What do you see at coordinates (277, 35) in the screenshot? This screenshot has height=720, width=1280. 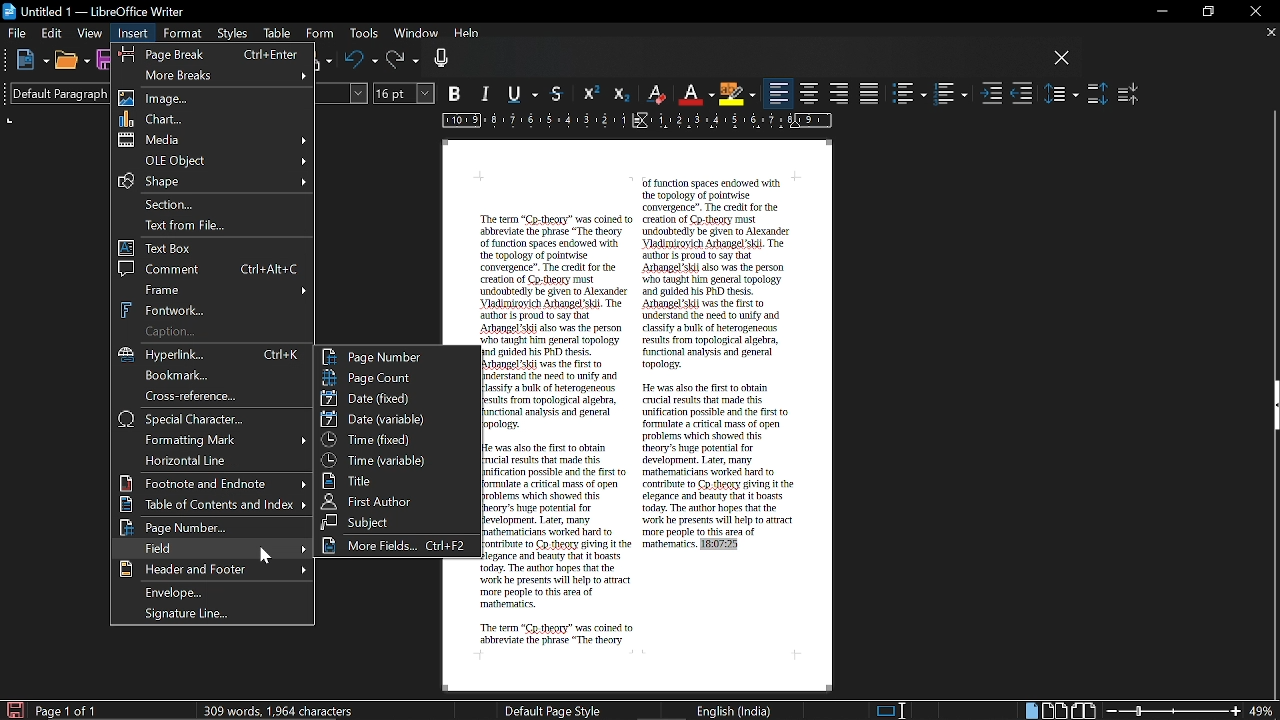 I see `Table` at bounding box center [277, 35].